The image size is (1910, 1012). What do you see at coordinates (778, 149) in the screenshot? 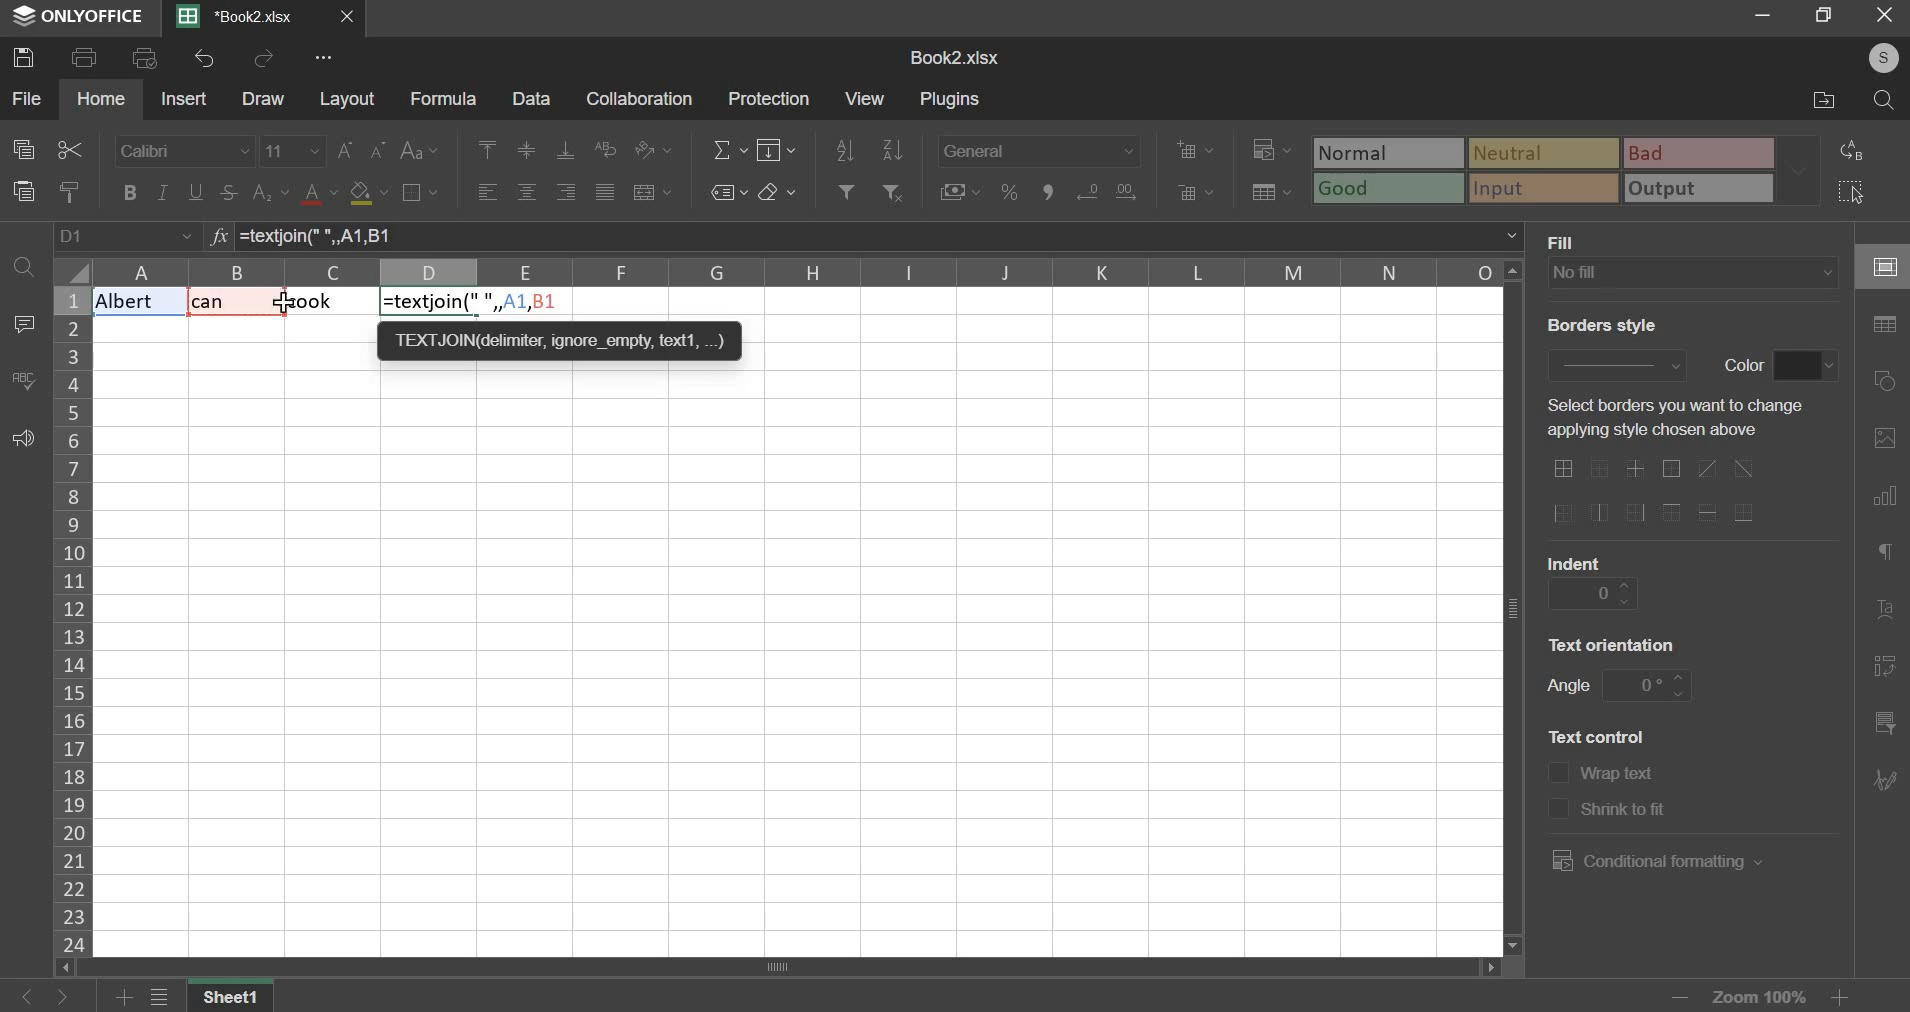
I see `fill` at bounding box center [778, 149].